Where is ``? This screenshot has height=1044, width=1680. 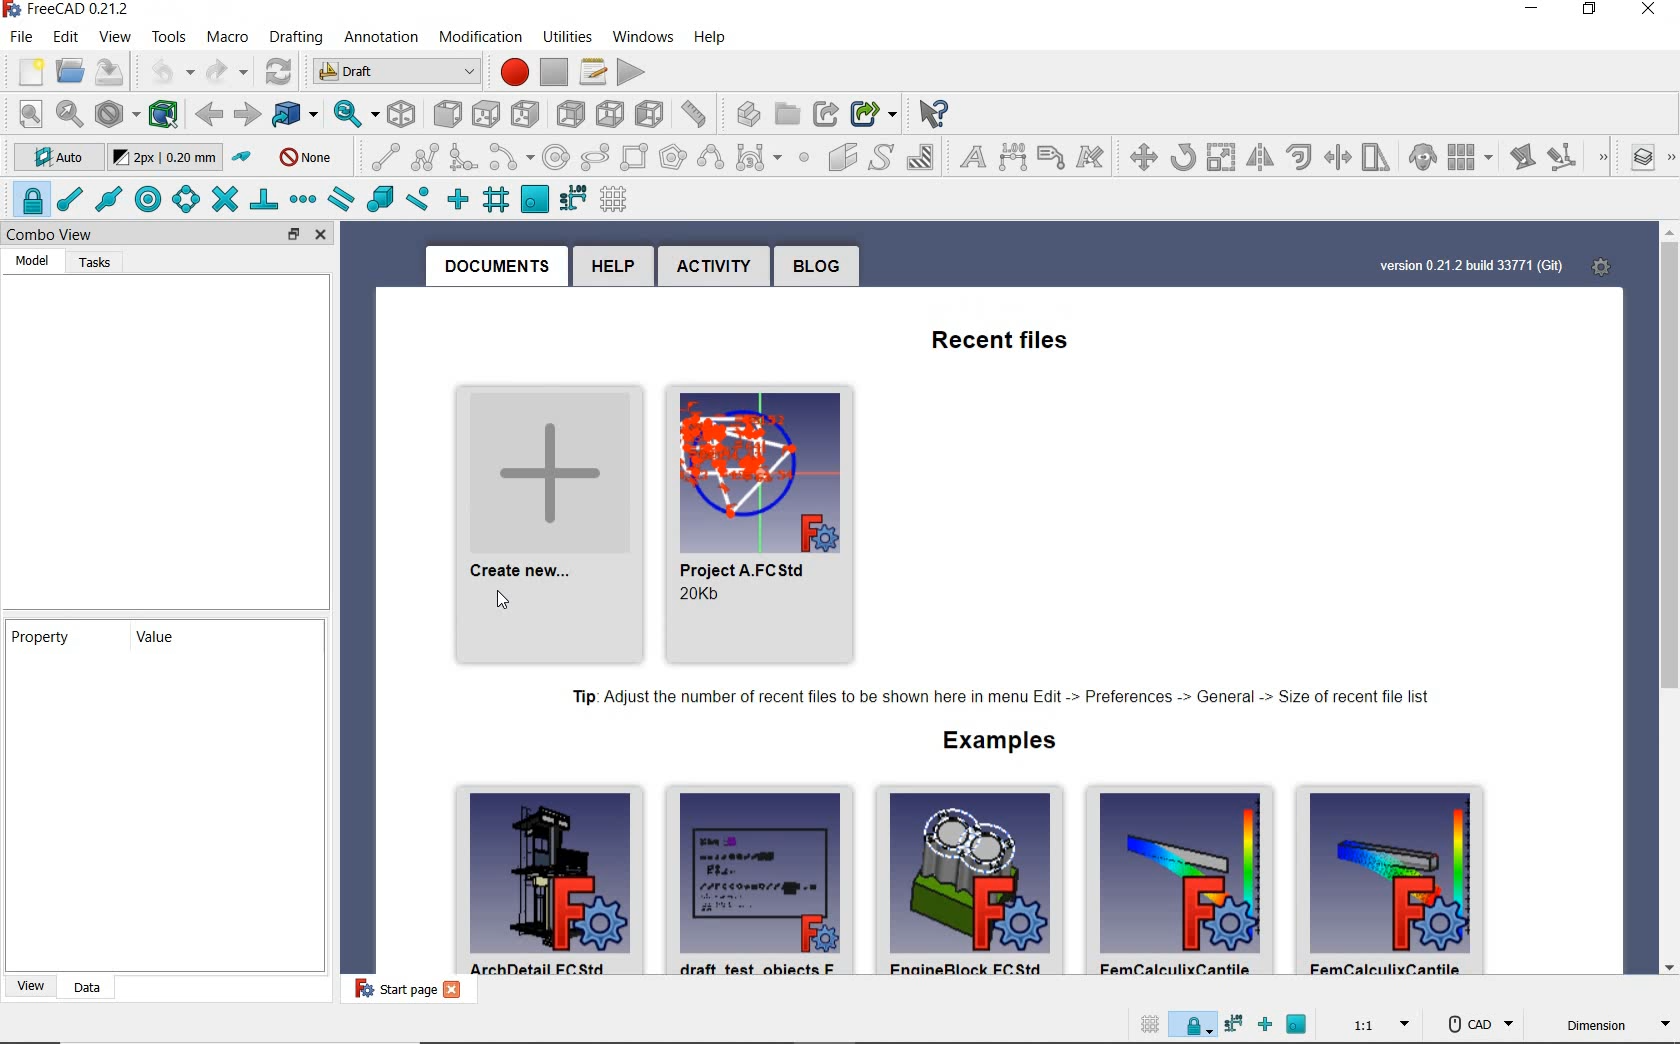  is located at coordinates (1234, 1024).